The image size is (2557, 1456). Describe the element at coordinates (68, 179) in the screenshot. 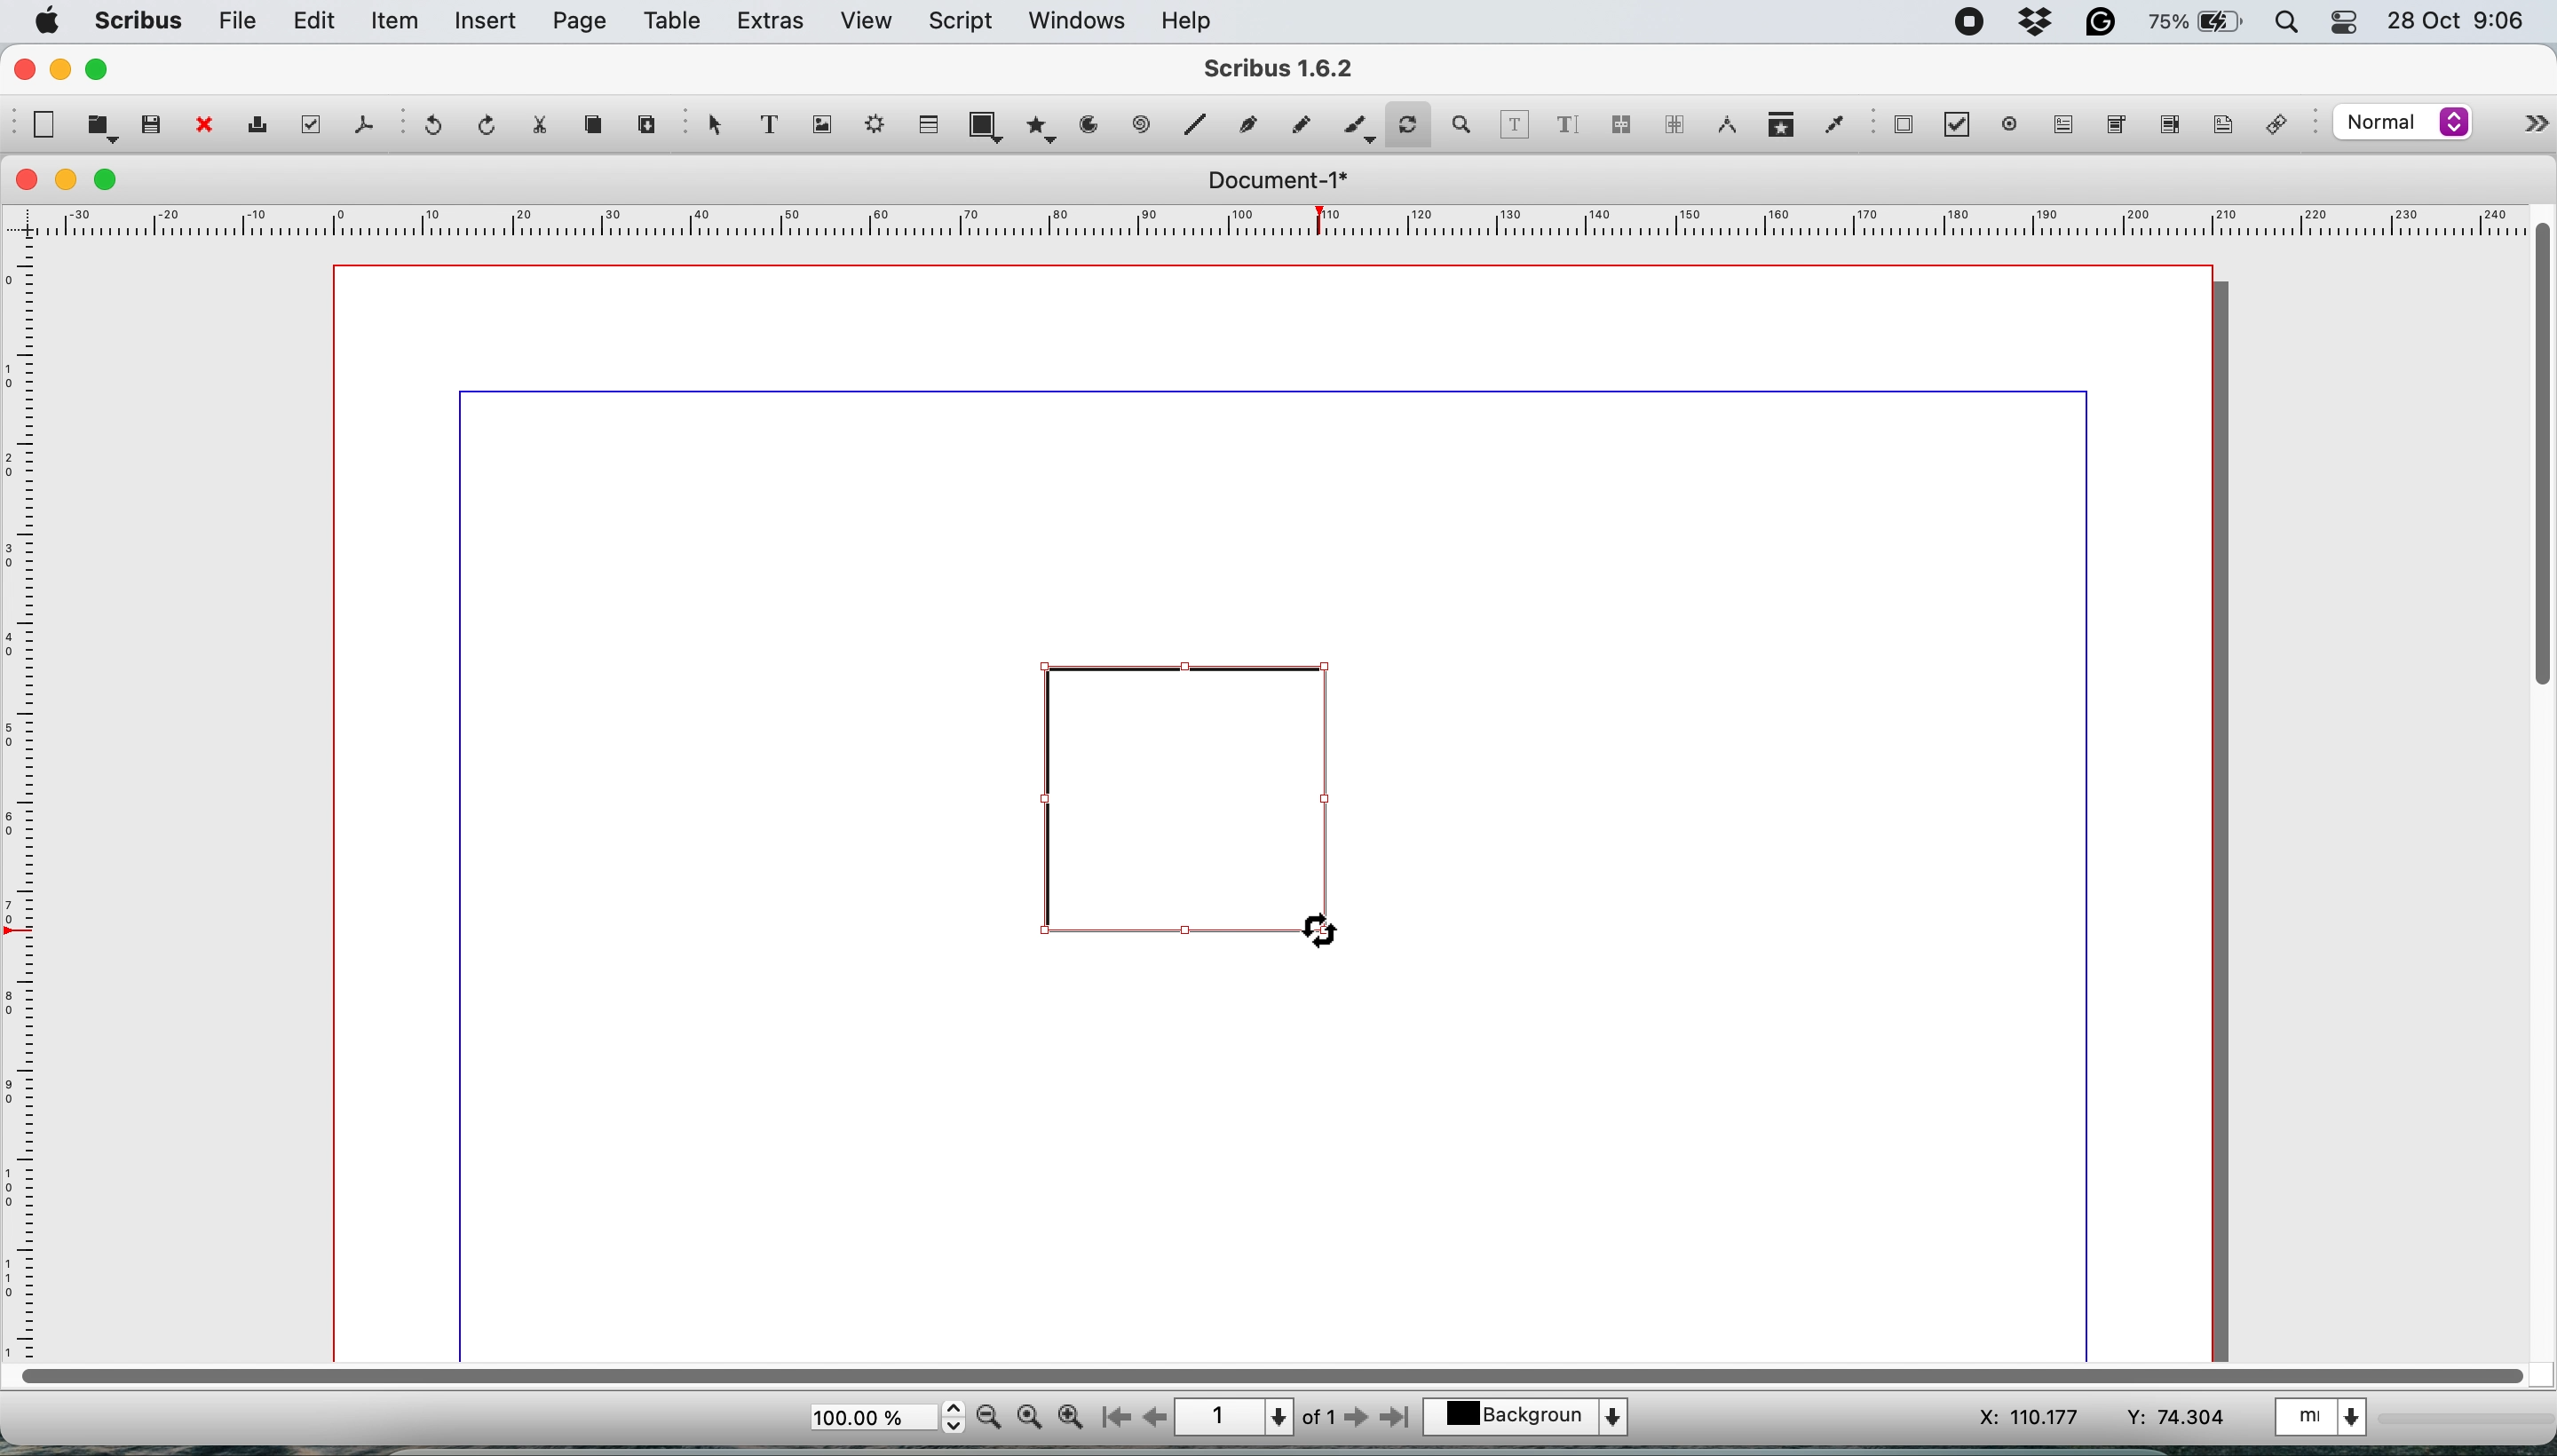

I see `minimise` at that location.